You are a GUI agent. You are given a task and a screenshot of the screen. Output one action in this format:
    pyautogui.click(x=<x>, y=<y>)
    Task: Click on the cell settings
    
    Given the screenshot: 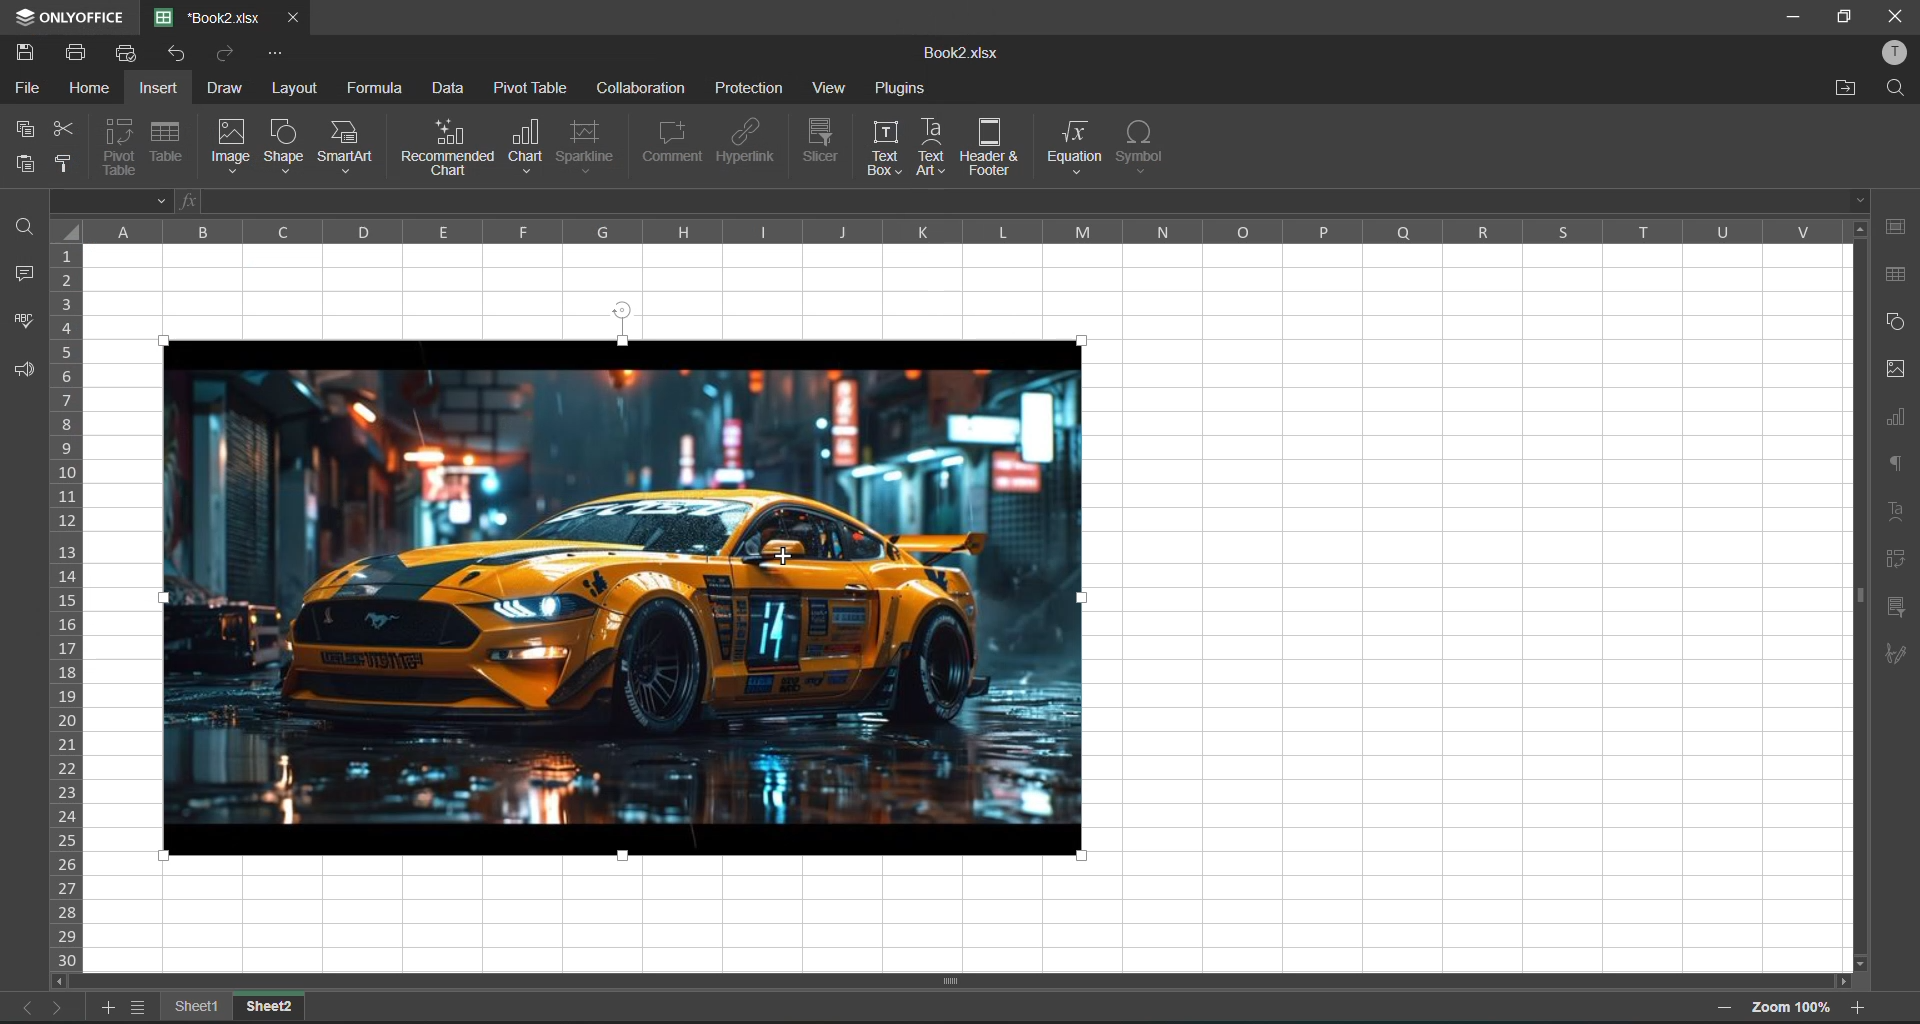 What is the action you would take?
    pyautogui.click(x=1898, y=227)
    